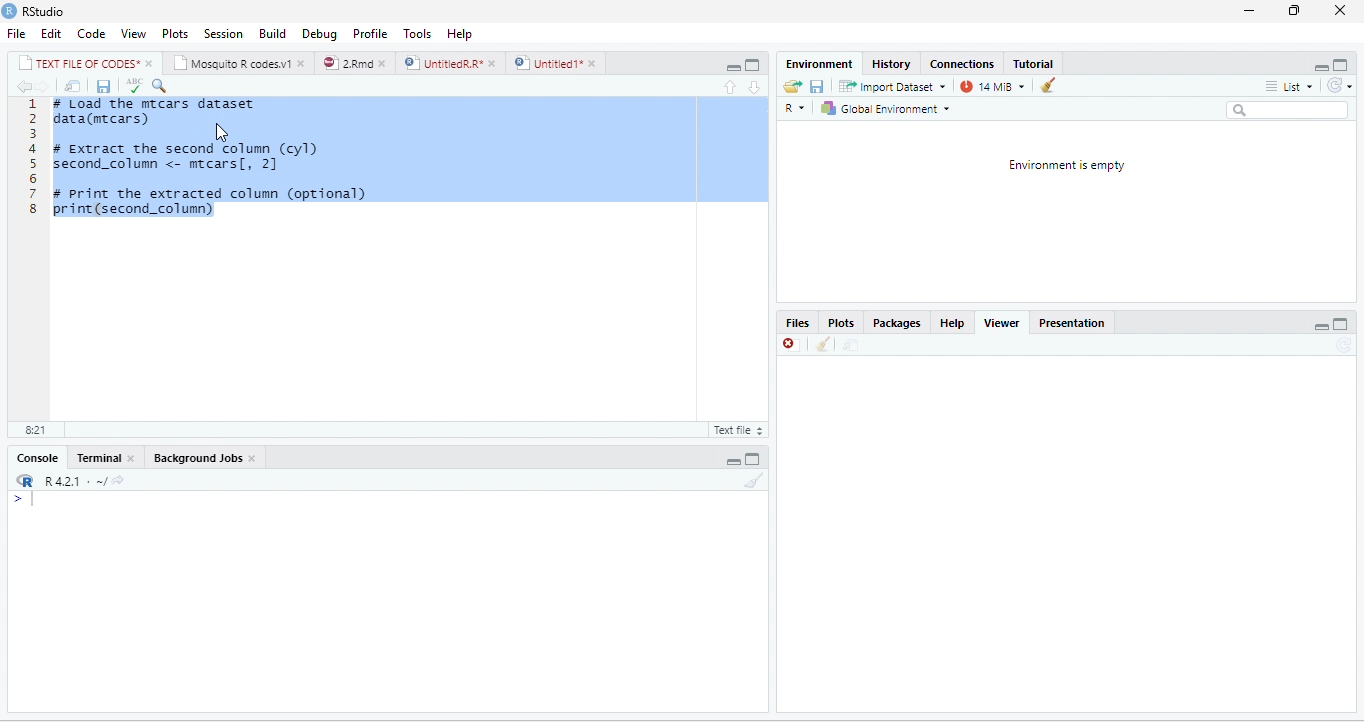 This screenshot has height=722, width=1364. Describe the element at coordinates (15, 33) in the screenshot. I see `File` at that location.